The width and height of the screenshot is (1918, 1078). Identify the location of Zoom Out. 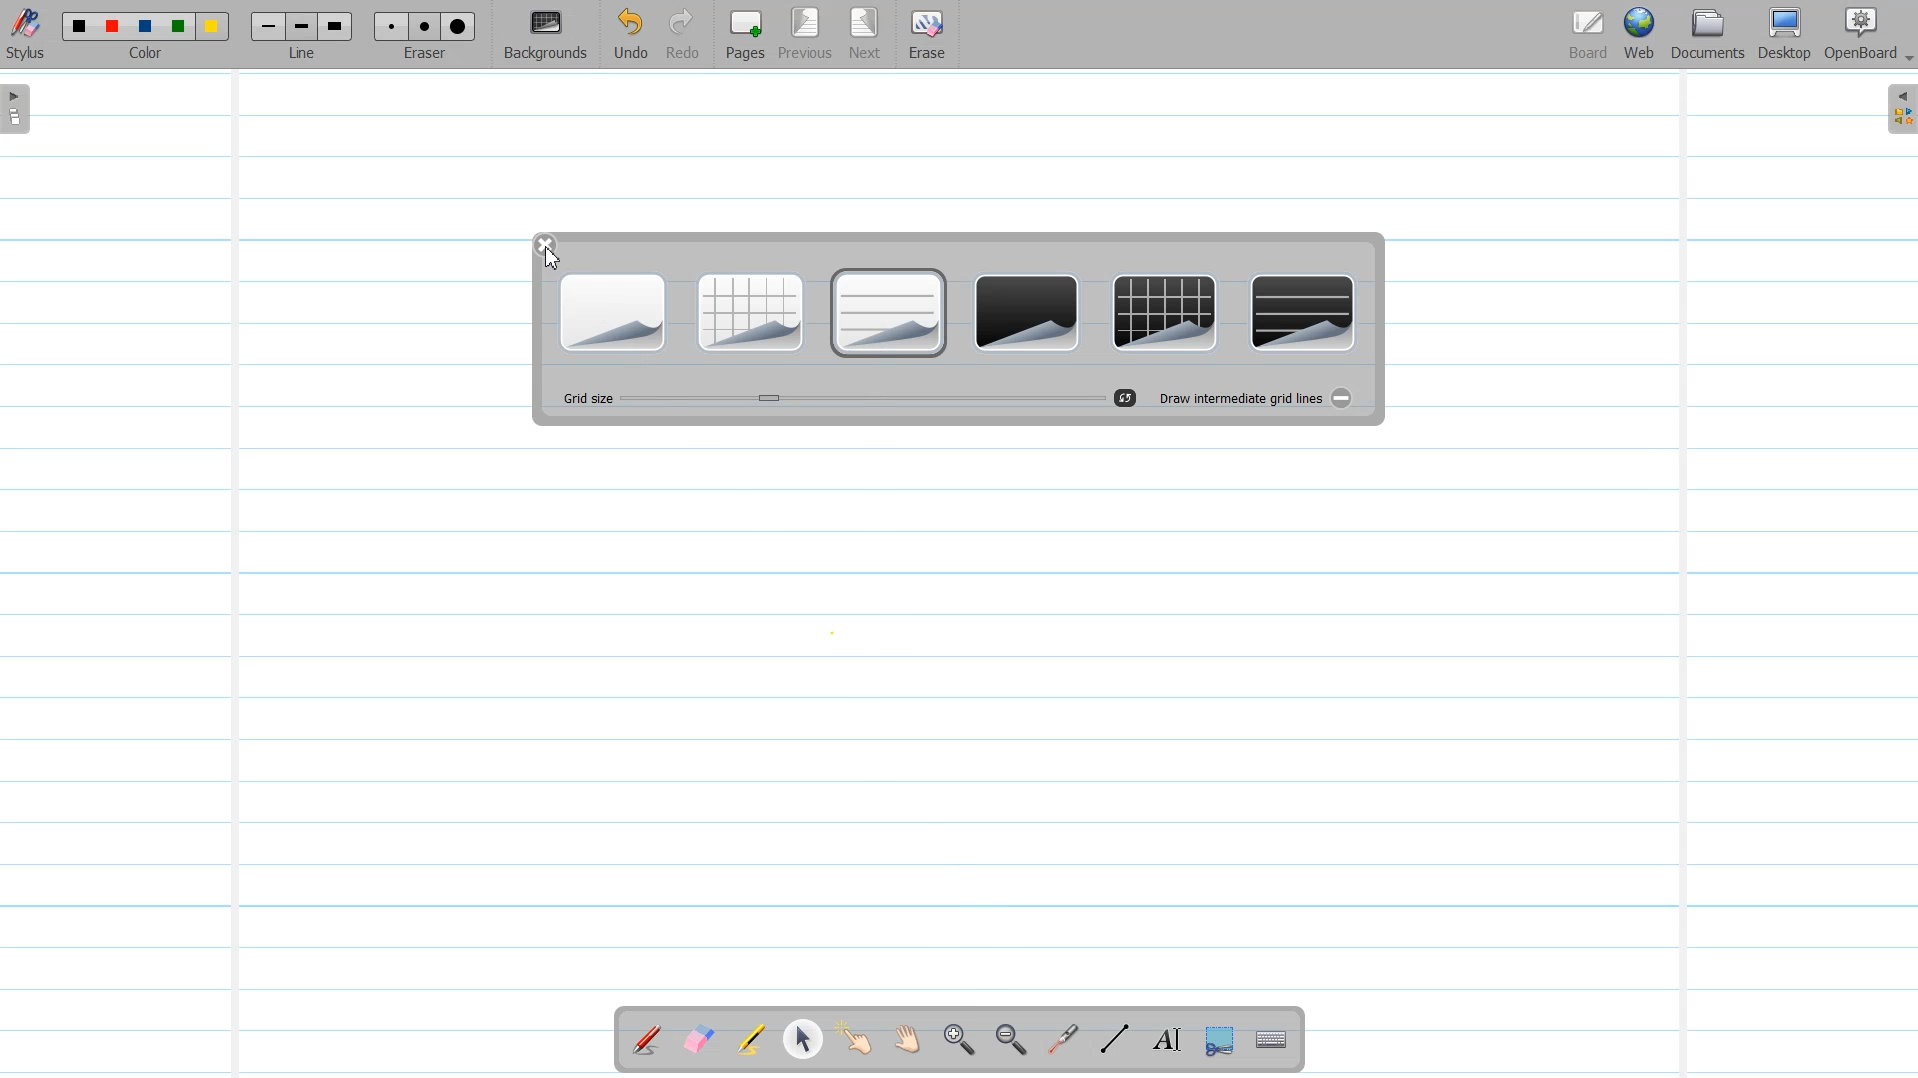
(1007, 1041).